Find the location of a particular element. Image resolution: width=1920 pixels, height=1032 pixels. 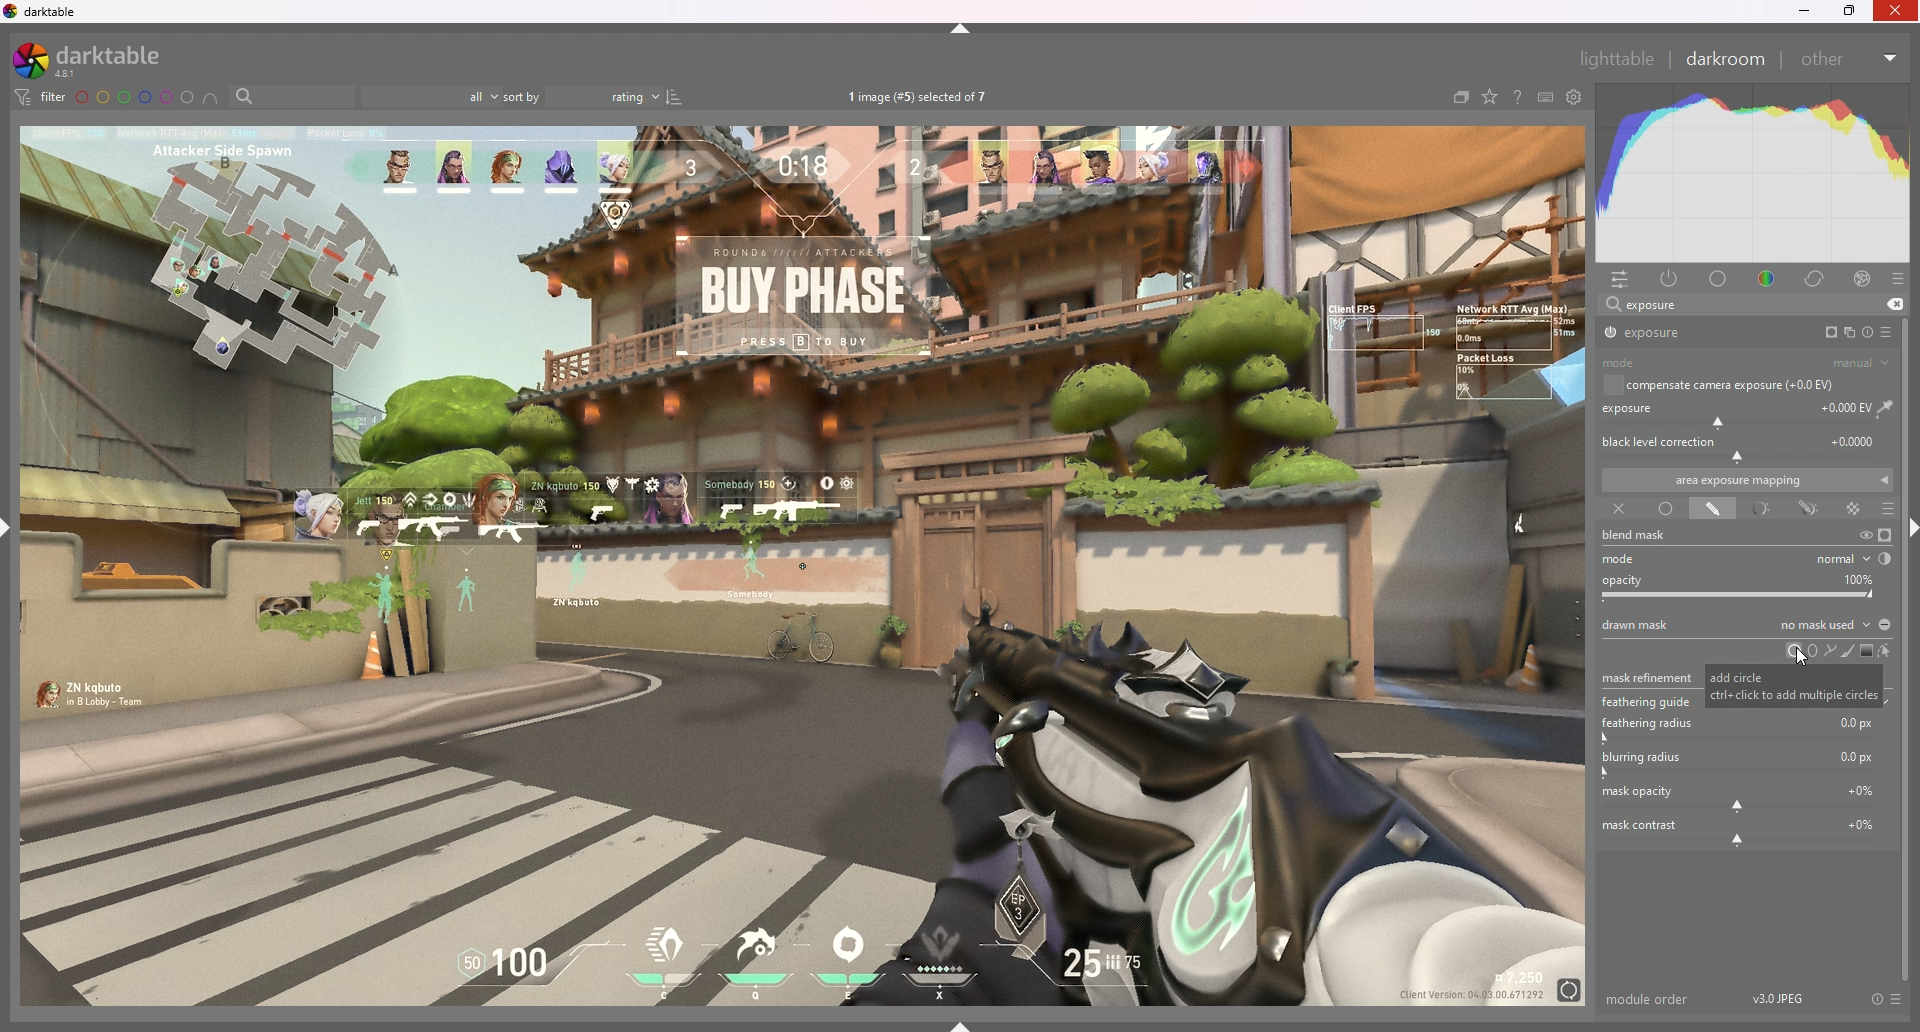

darktable is located at coordinates (44, 12).